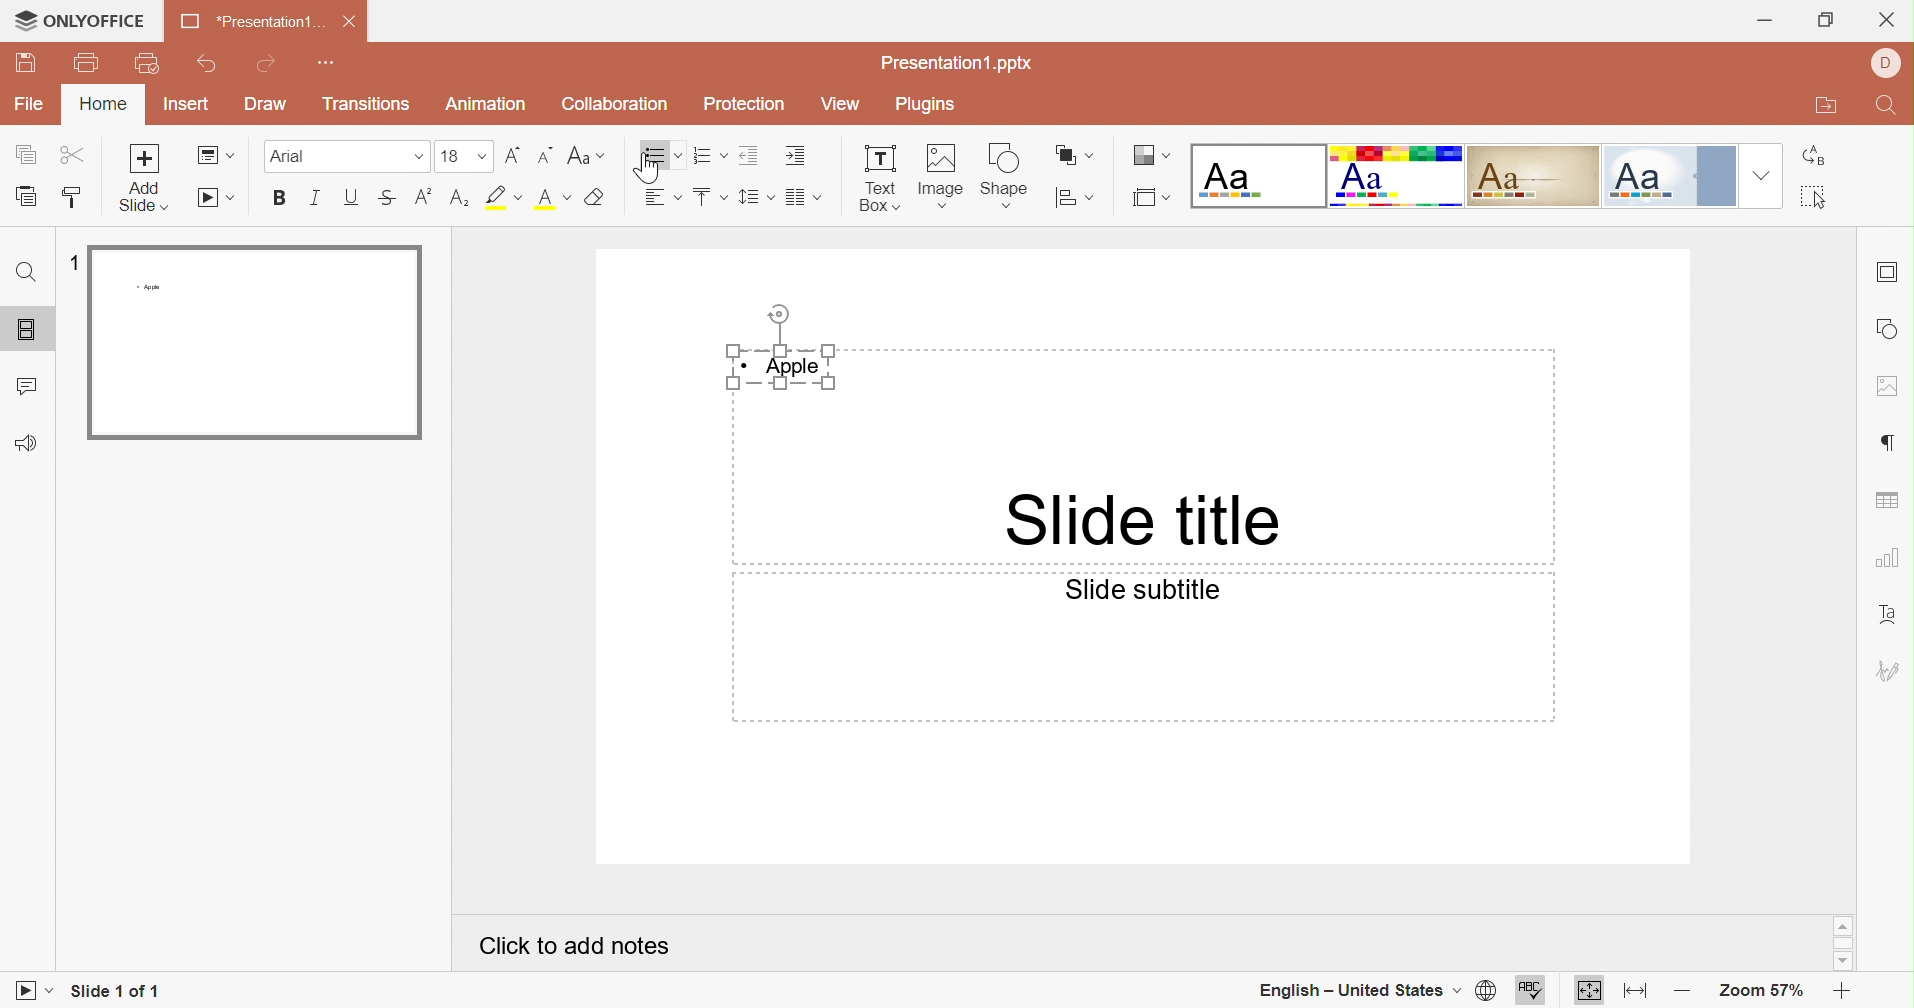  I want to click on Restore Down, so click(1825, 22).